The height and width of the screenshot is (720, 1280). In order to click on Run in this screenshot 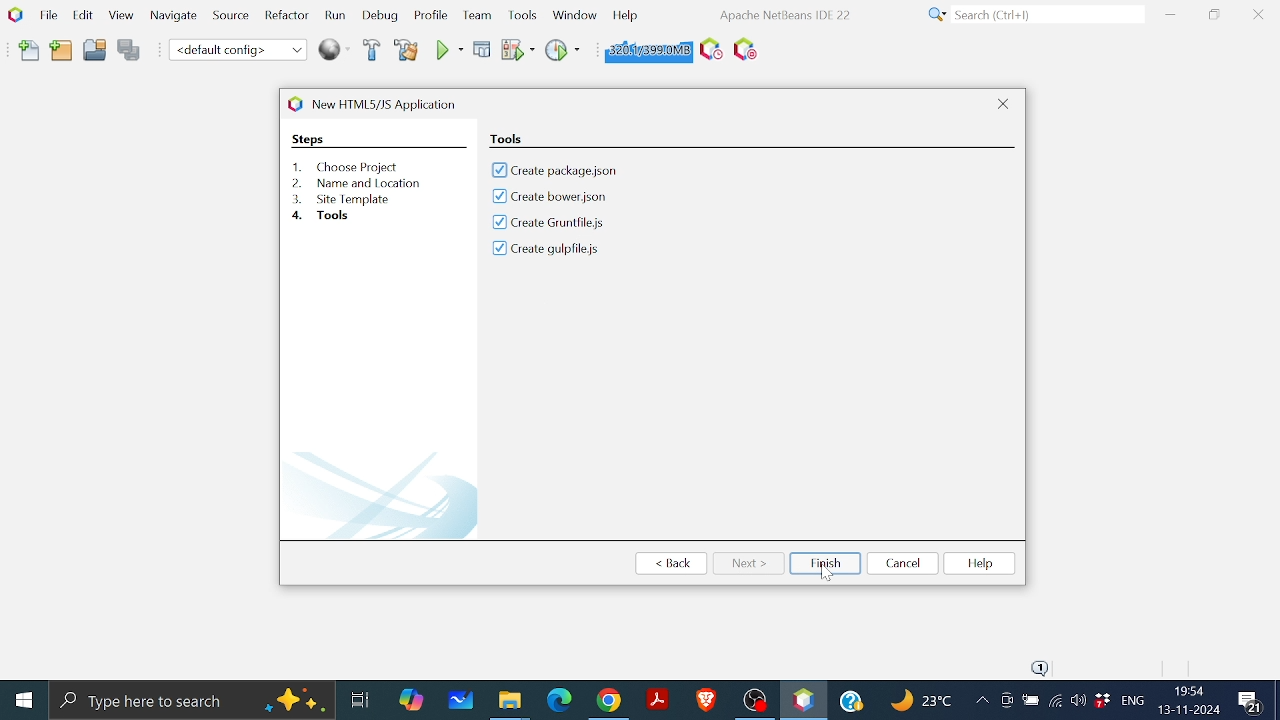, I will do `click(334, 16)`.